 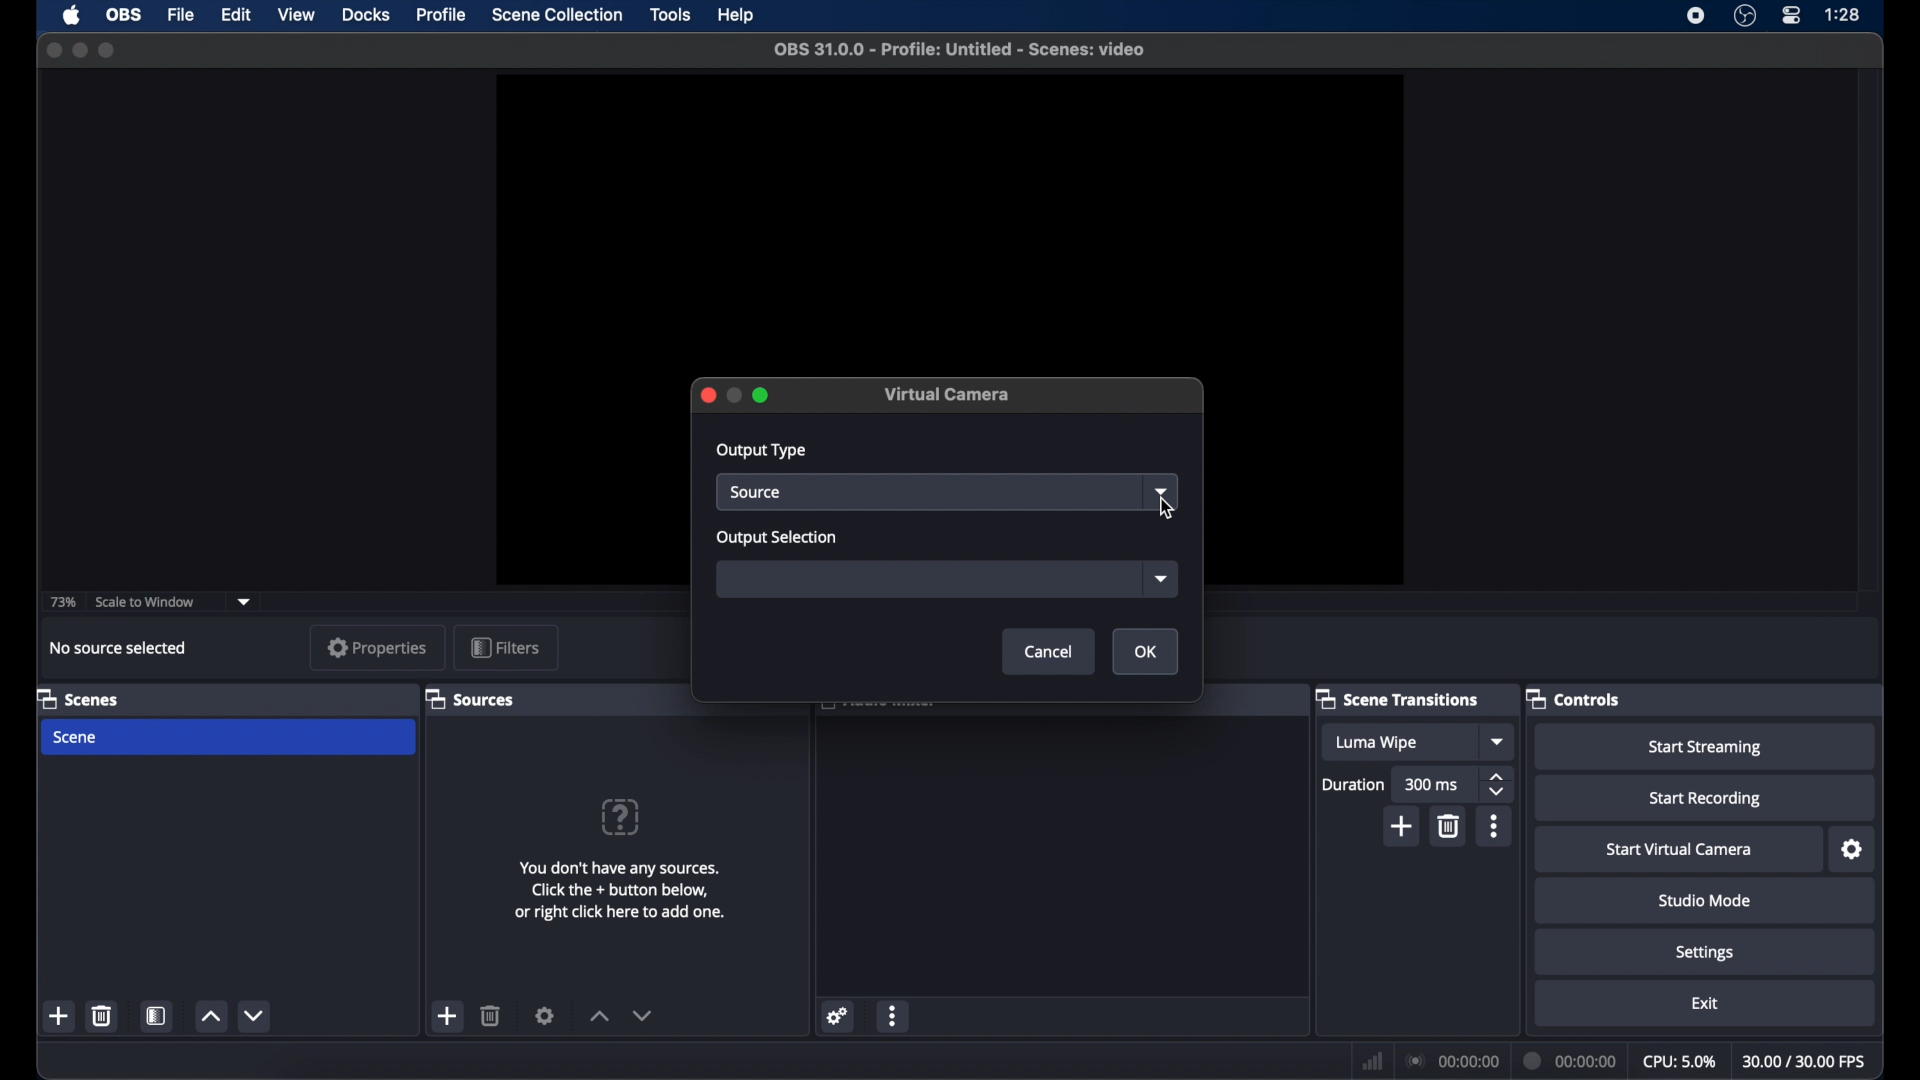 I want to click on output type, so click(x=764, y=451).